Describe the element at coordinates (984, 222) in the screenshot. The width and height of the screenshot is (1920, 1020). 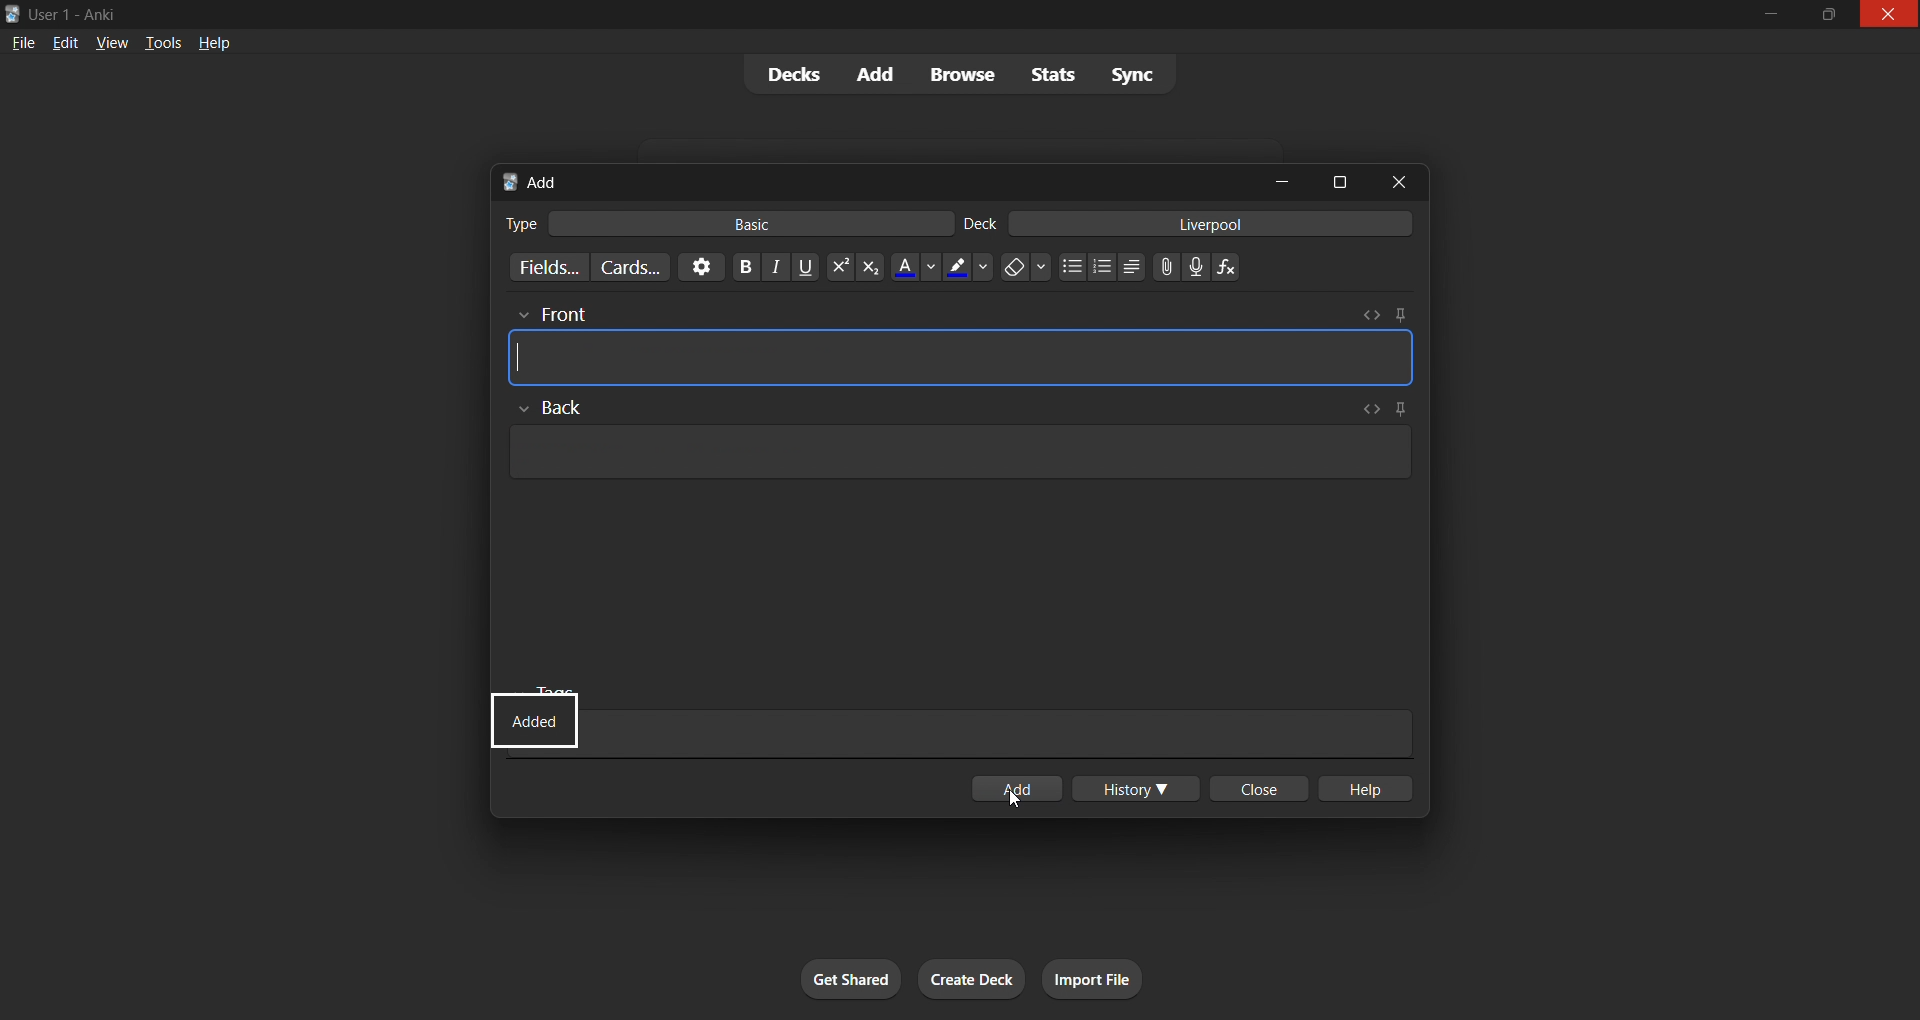
I see `deck ` at that location.